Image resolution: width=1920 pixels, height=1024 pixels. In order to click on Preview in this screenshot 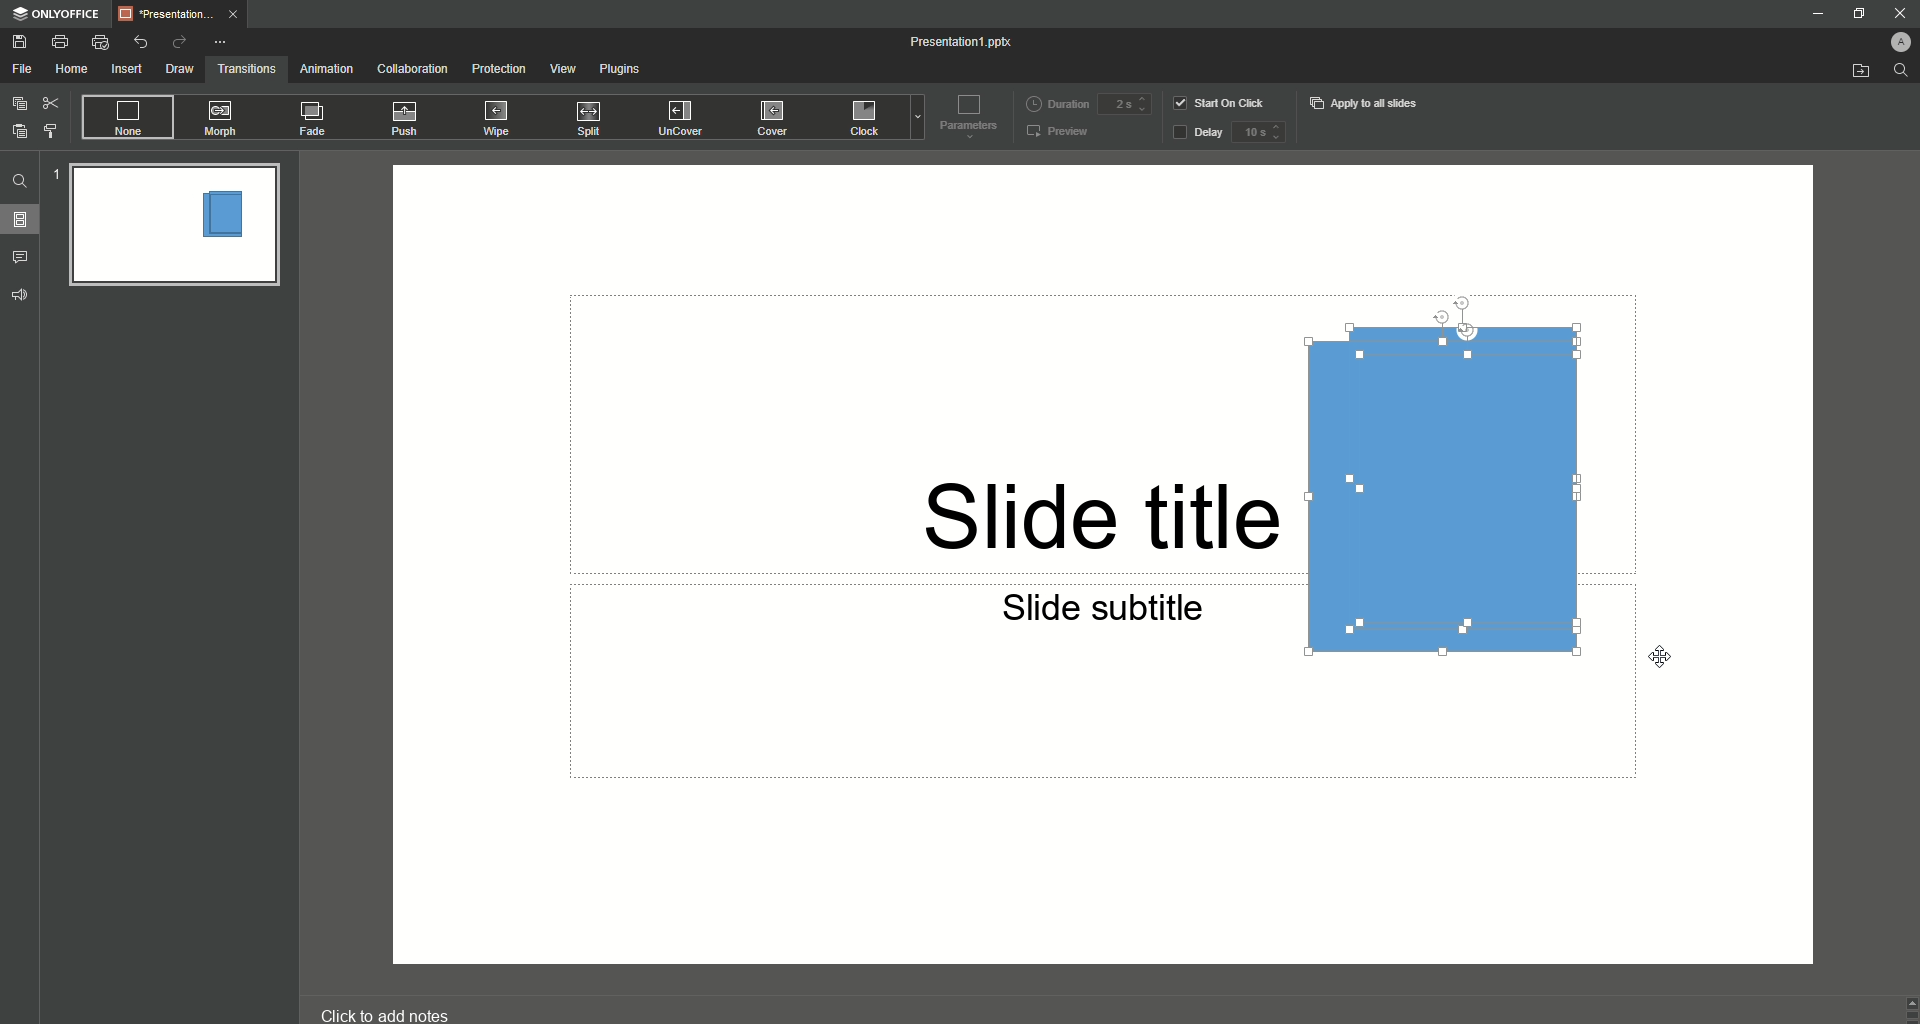, I will do `click(1059, 133)`.